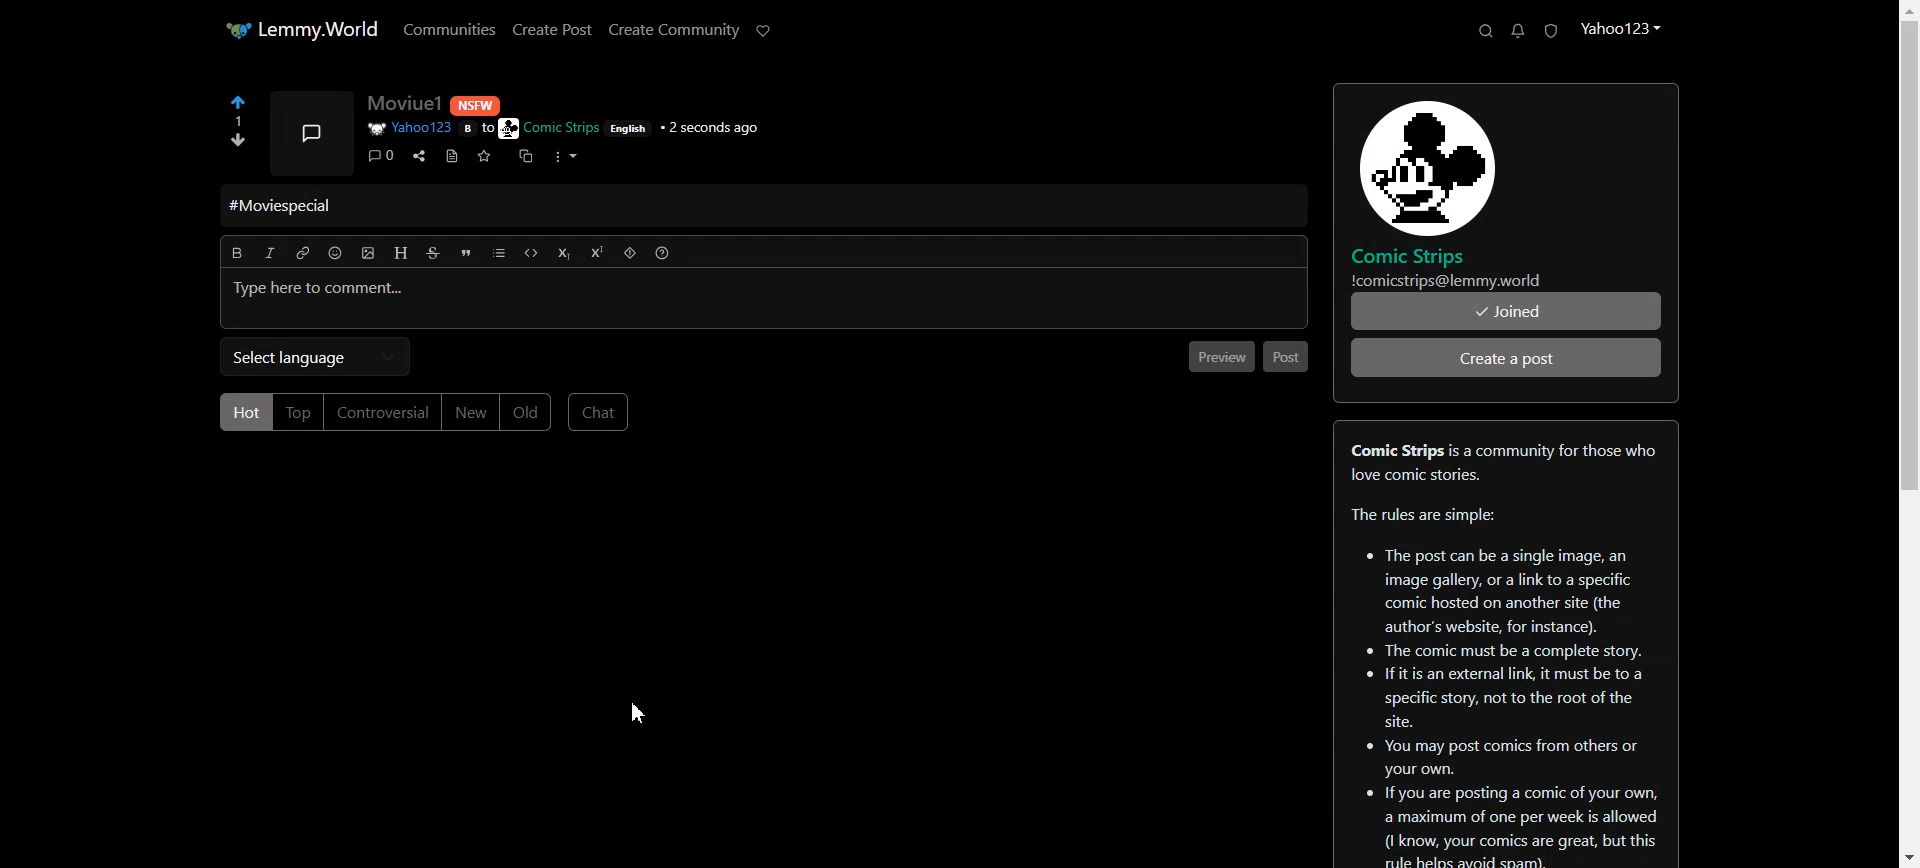 The width and height of the screenshot is (1920, 868). What do you see at coordinates (1287, 357) in the screenshot?
I see `Post` at bounding box center [1287, 357].